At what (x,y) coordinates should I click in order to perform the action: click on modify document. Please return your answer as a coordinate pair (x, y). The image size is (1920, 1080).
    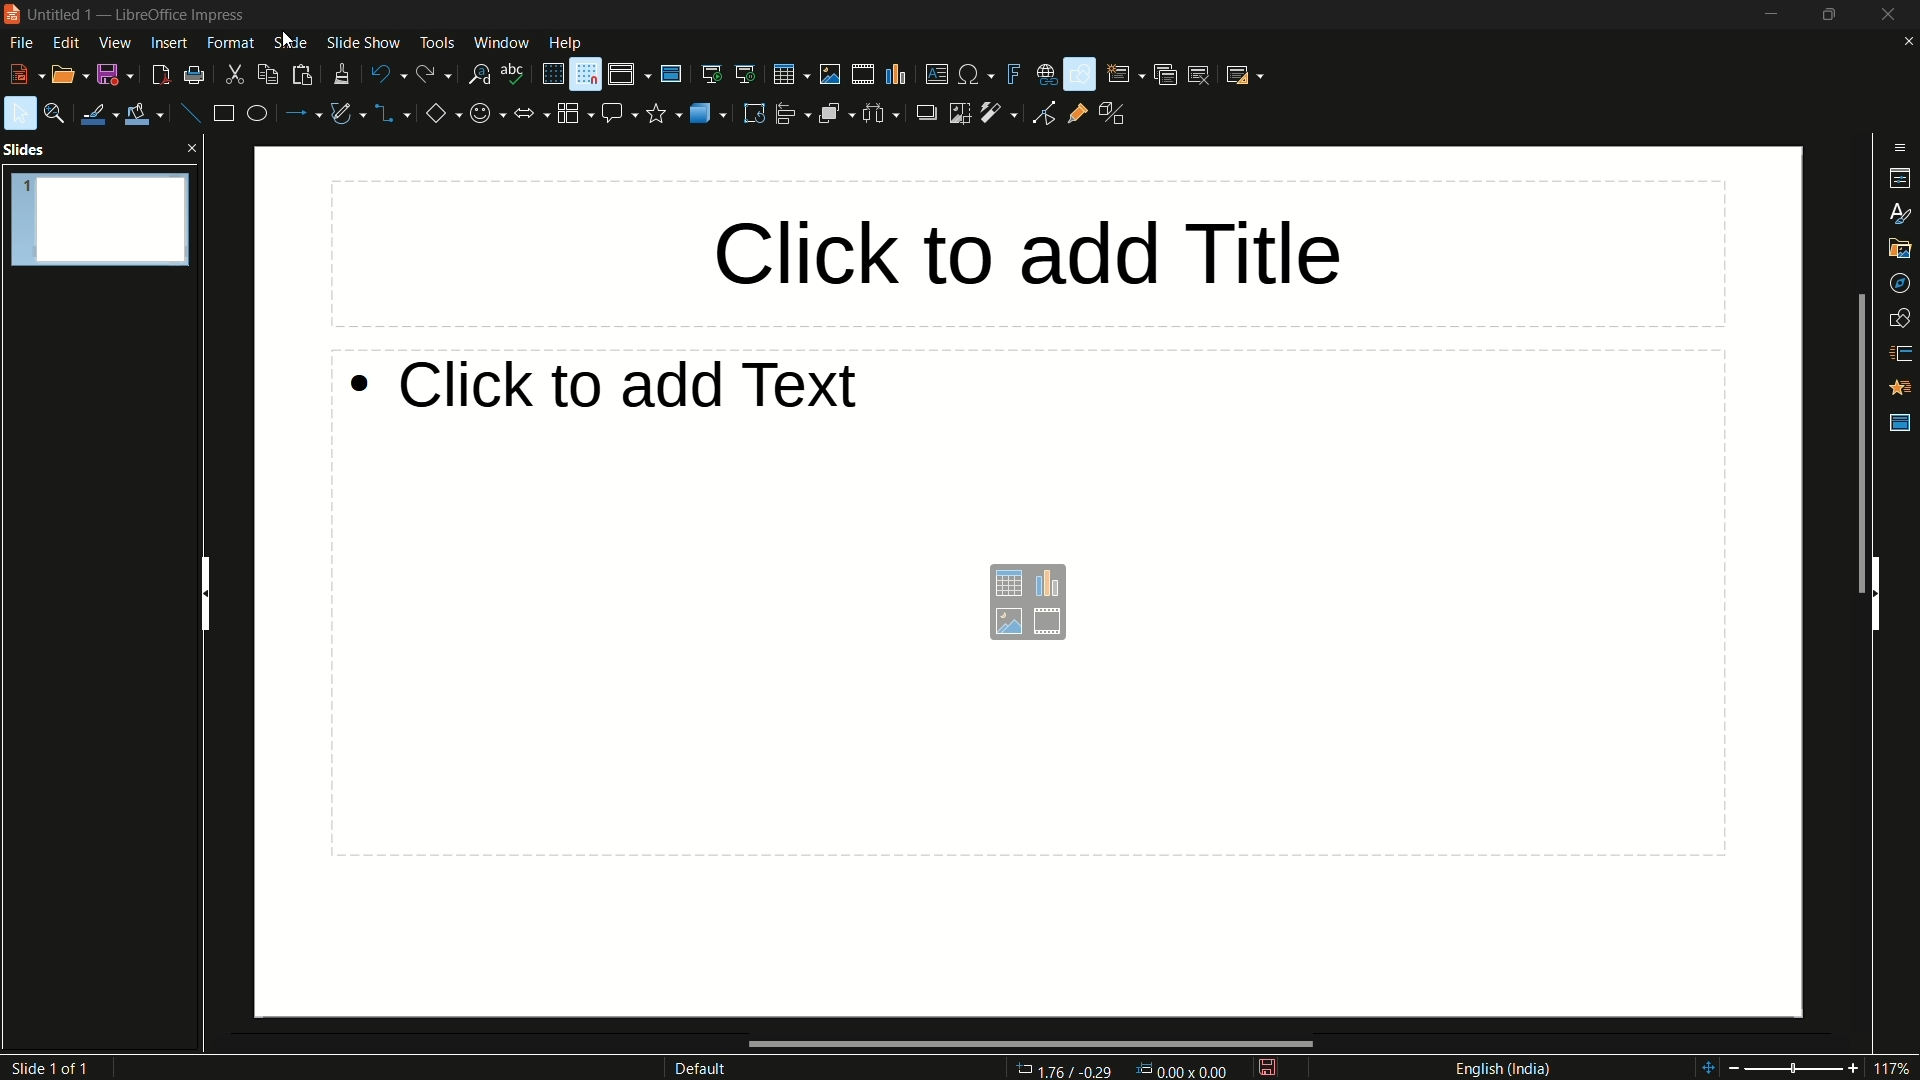
    Looking at the image, I should click on (1274, 1068).